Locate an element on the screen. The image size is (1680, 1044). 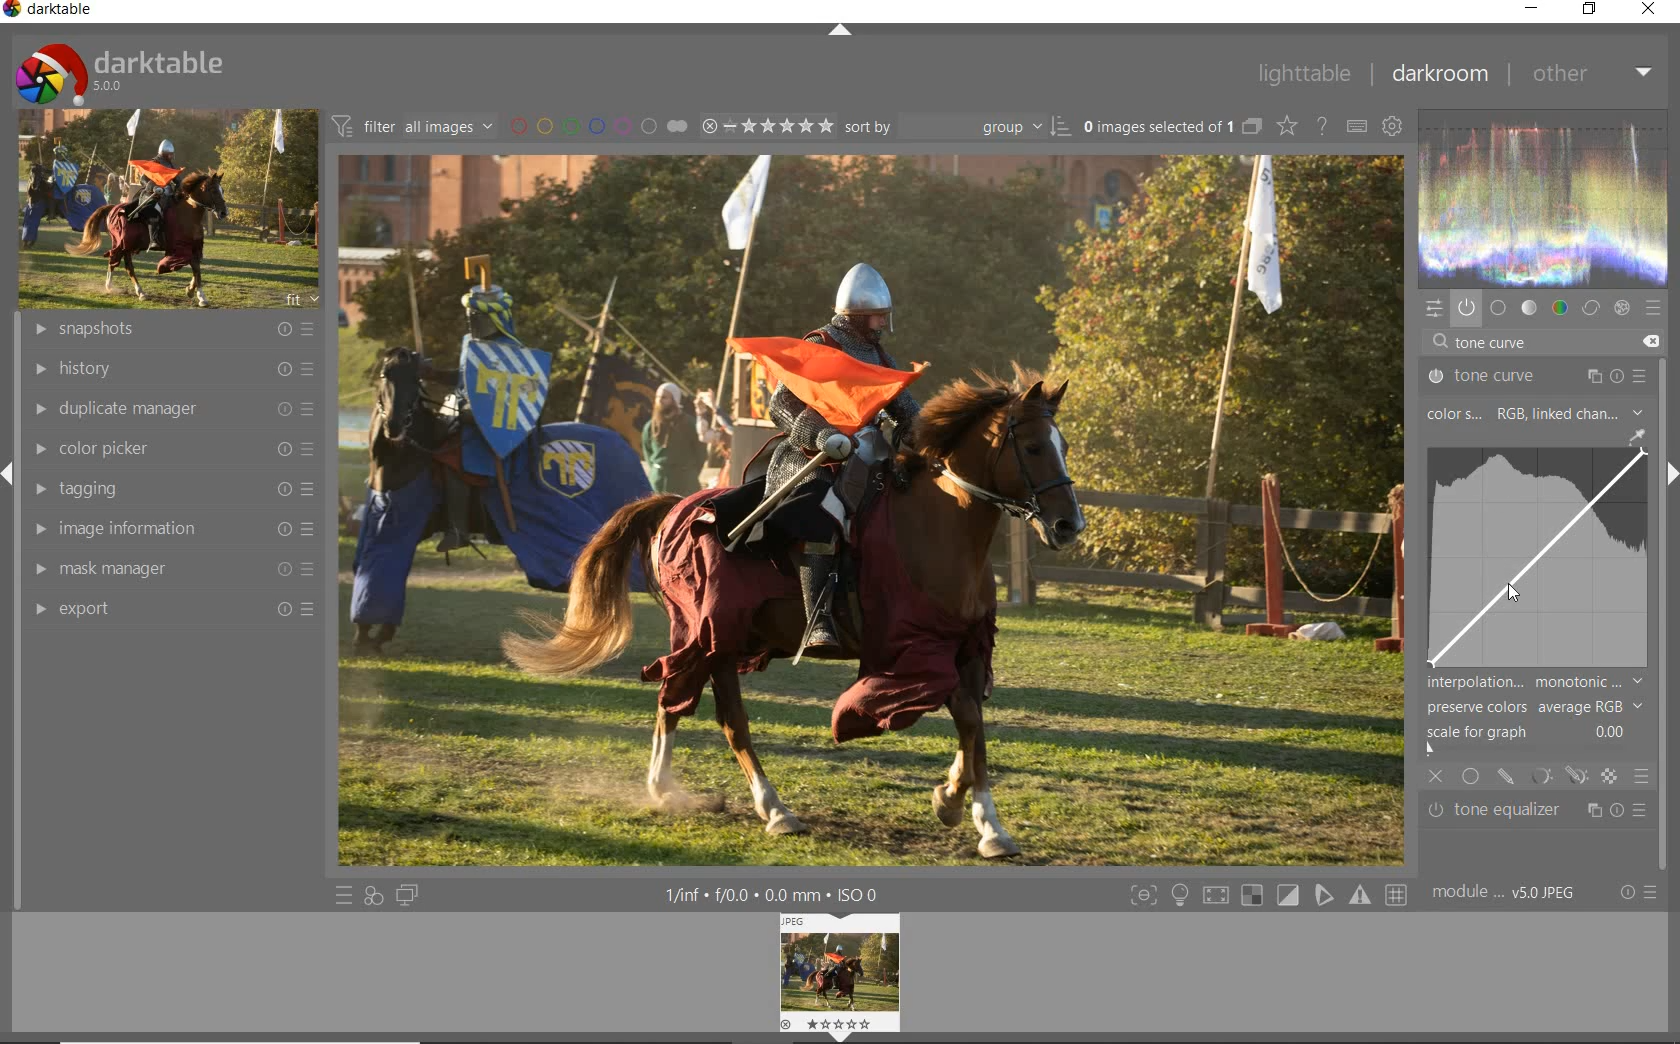
blending options is located at coordinates (1640, 775).